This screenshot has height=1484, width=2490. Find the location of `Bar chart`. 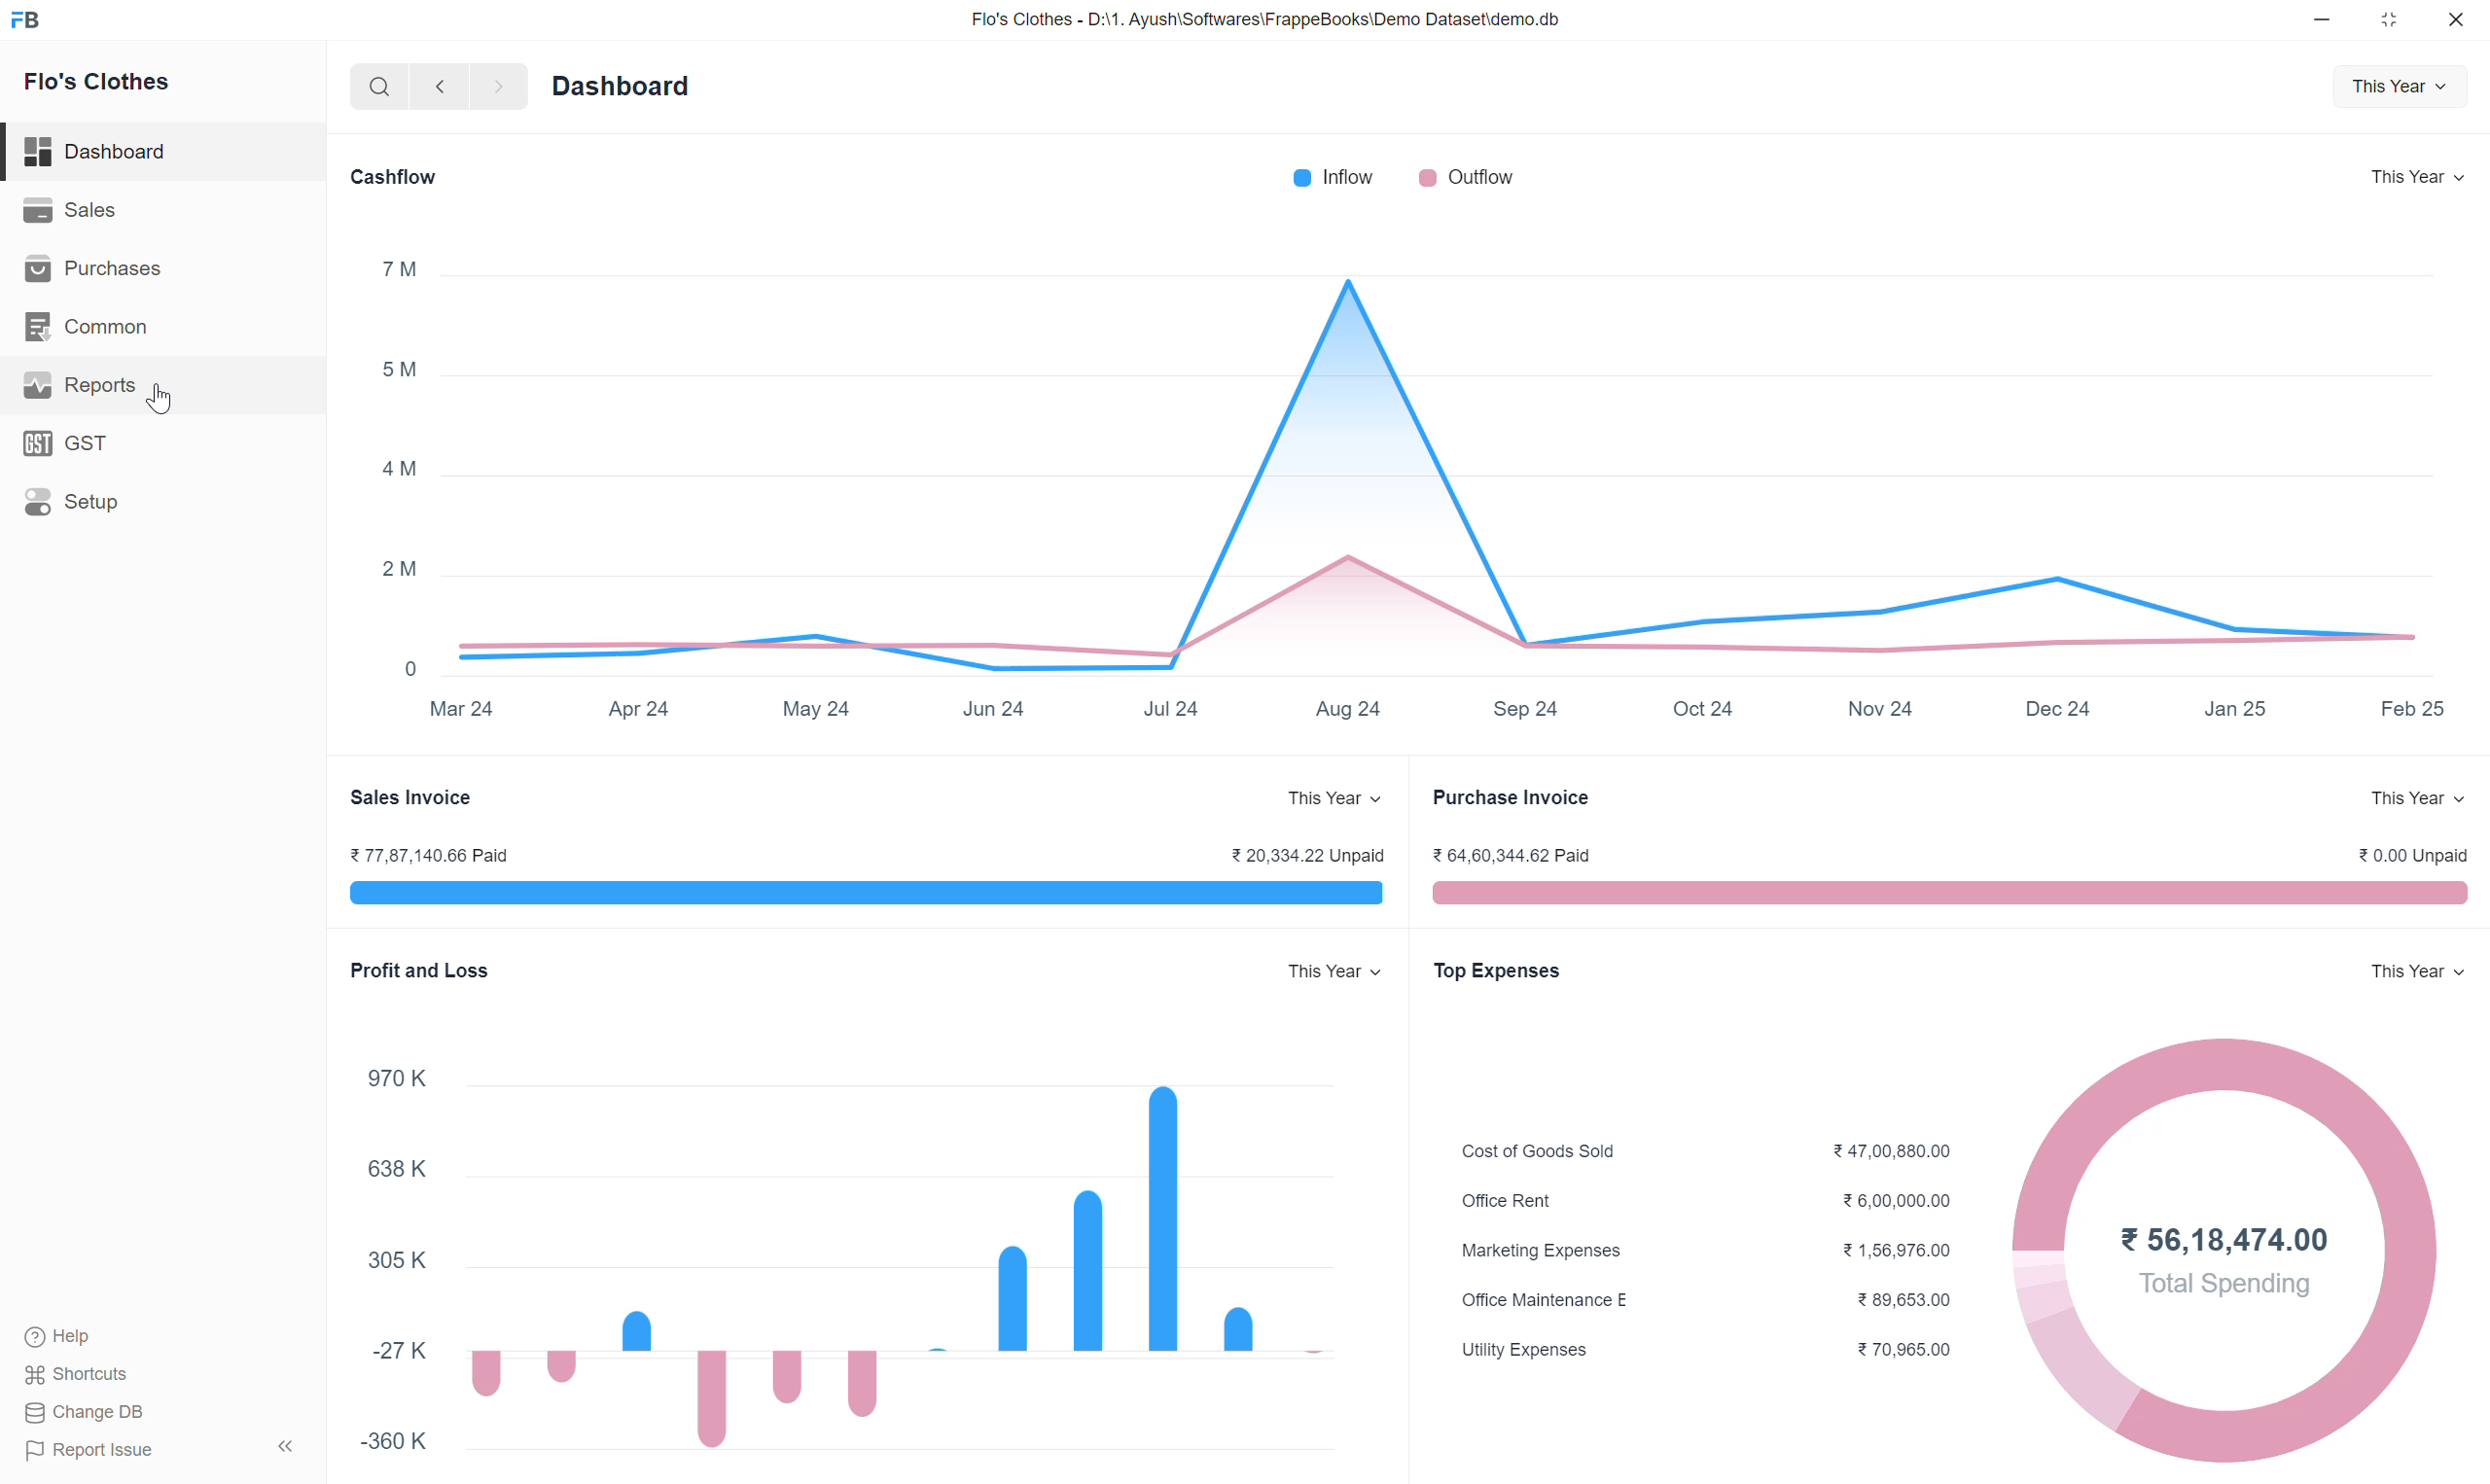

Bar chart is located at coordinates (873, 1264).